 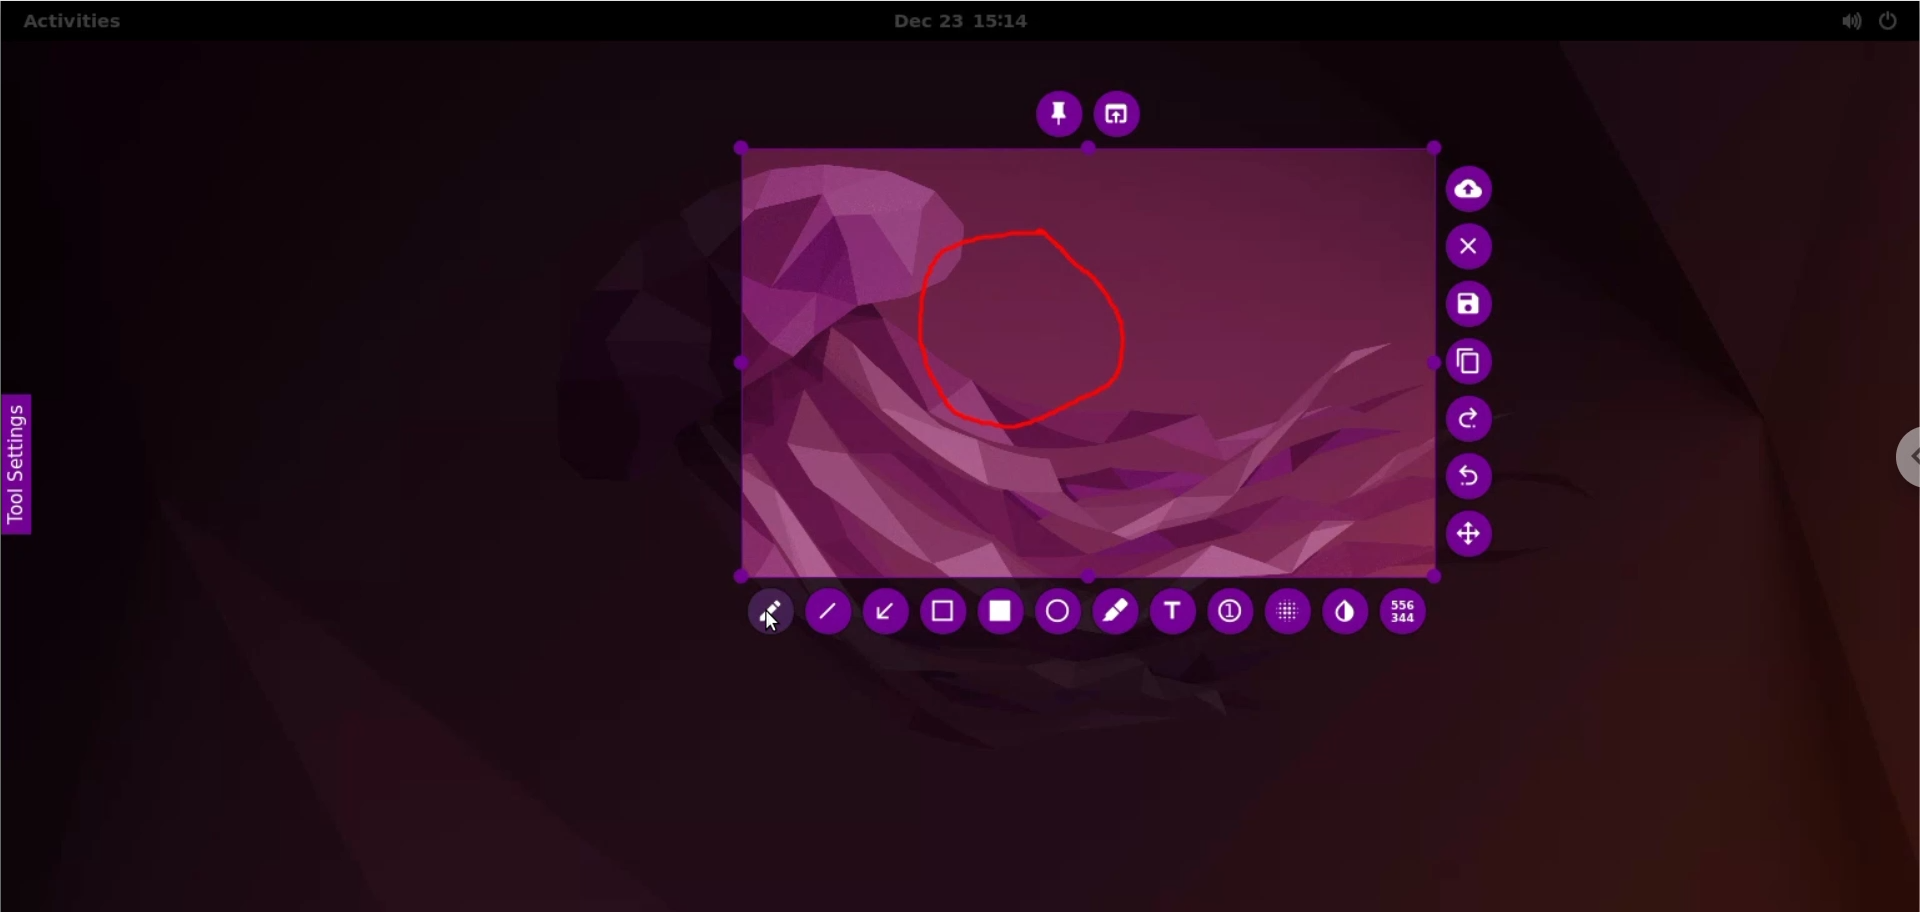 I want to click on freehand shape, so click(x=1025, y=334).